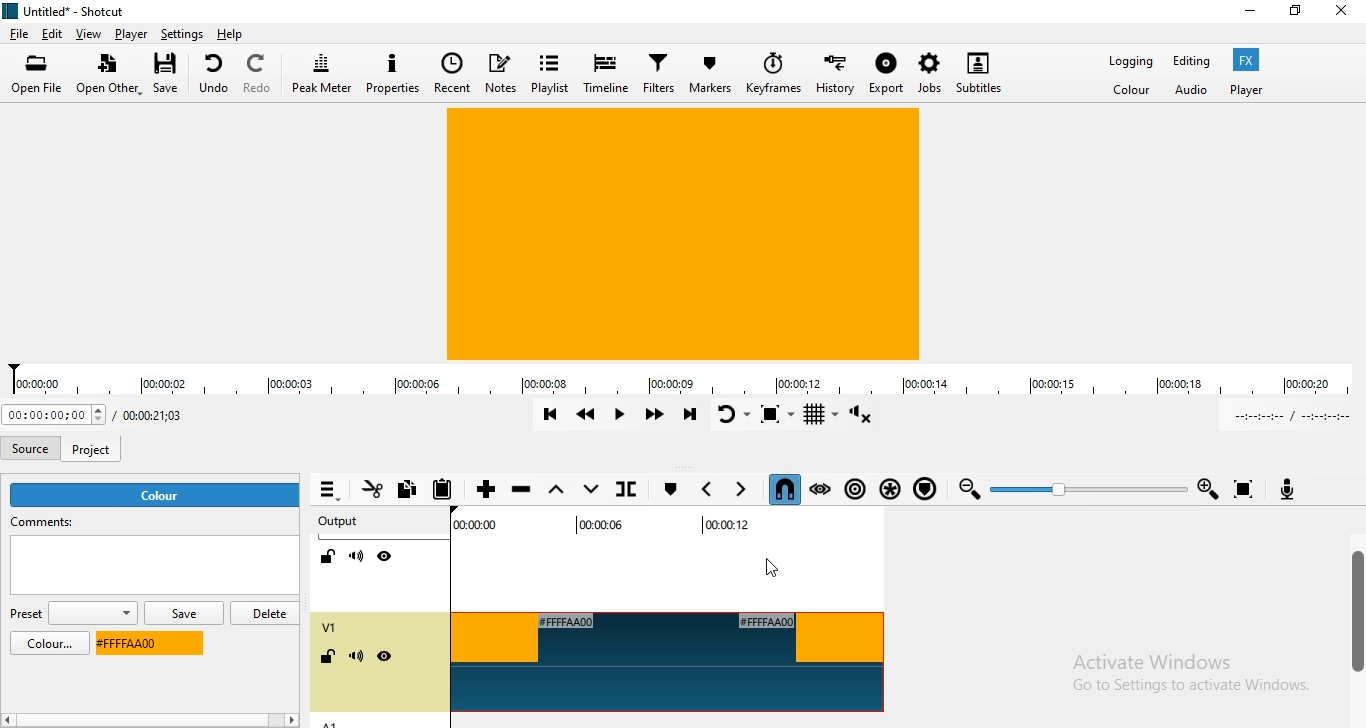  I want to click on Player, so click(133, 37).